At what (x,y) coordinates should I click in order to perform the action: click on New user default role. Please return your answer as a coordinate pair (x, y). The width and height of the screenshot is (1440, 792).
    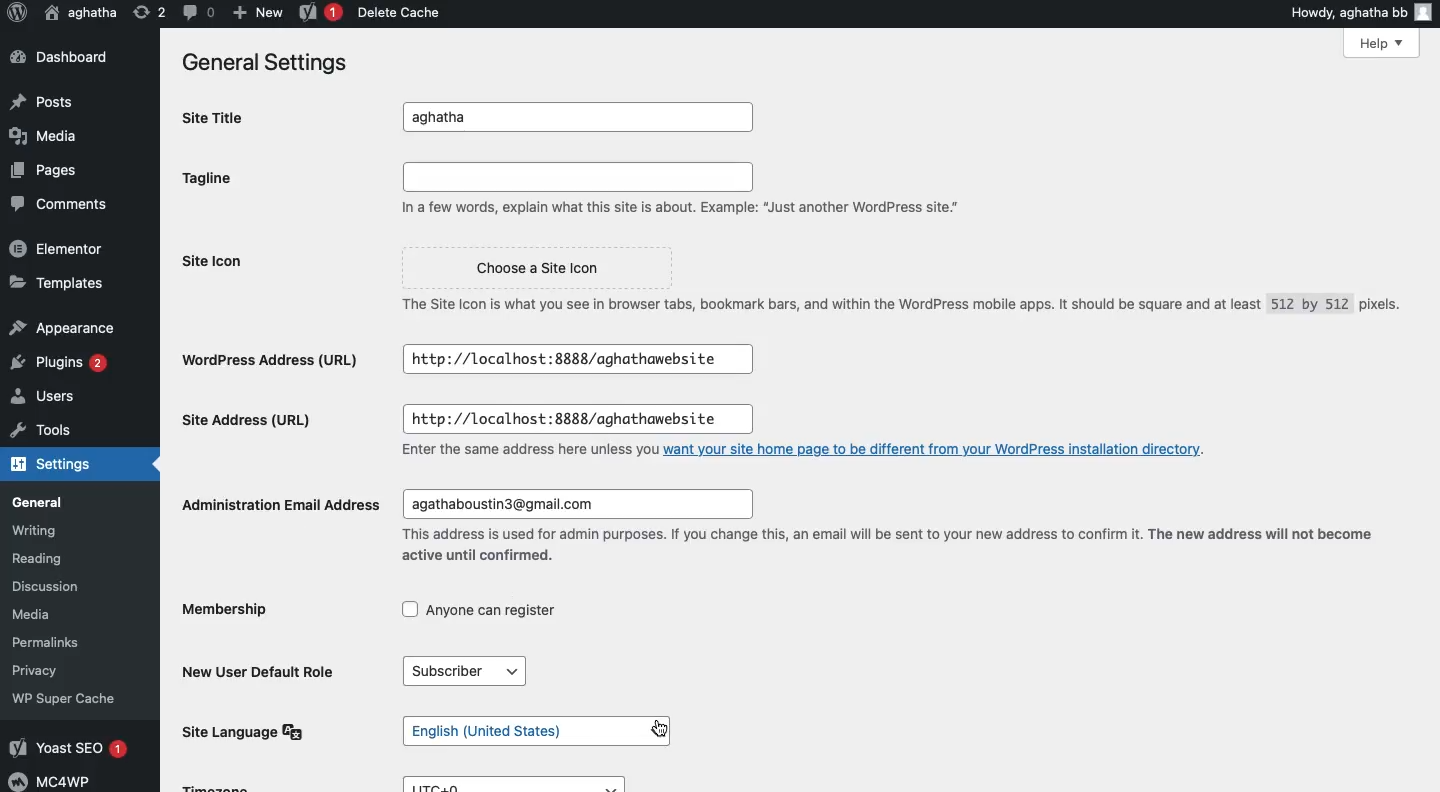
    Looking at the image, I should click on (264, 670).